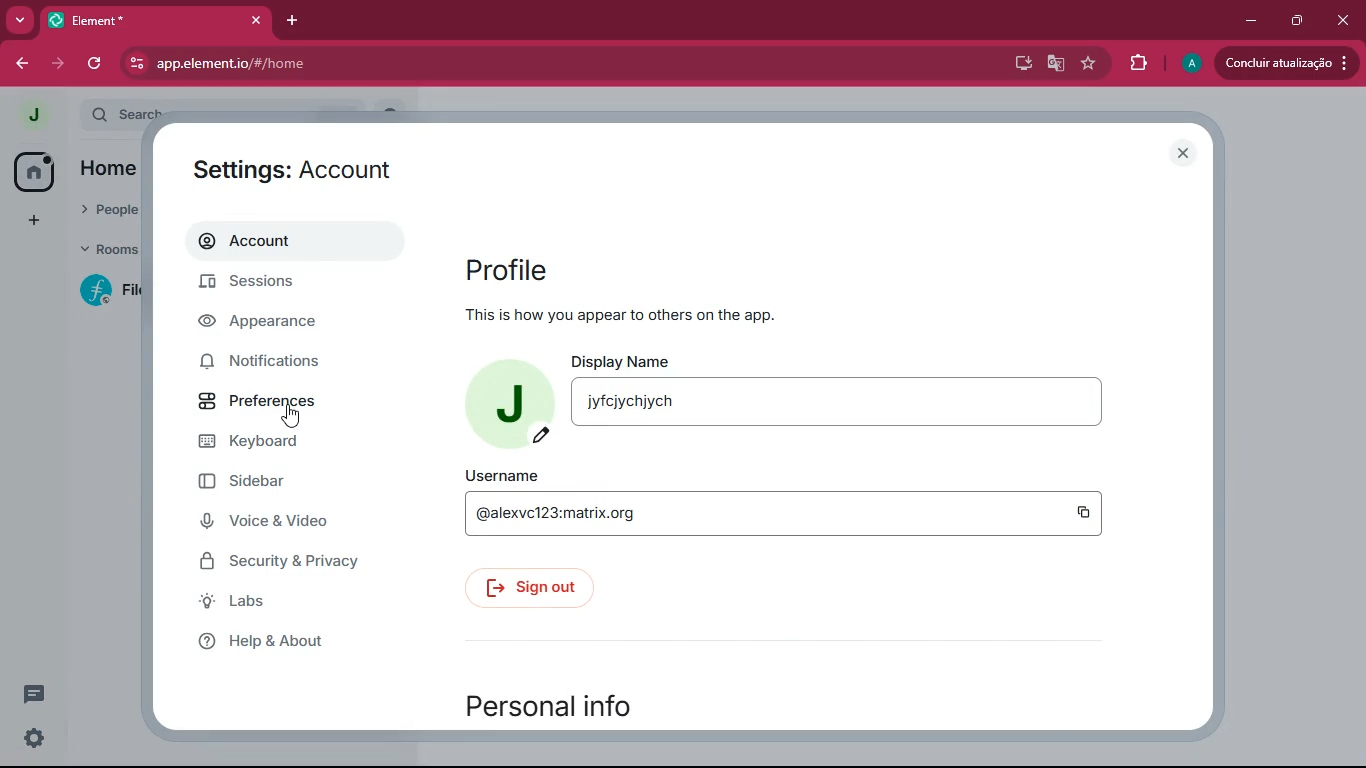 Image resolution: width=1366 pixels, height=768 pixels. I want to click on refresh, so click(99, 64).